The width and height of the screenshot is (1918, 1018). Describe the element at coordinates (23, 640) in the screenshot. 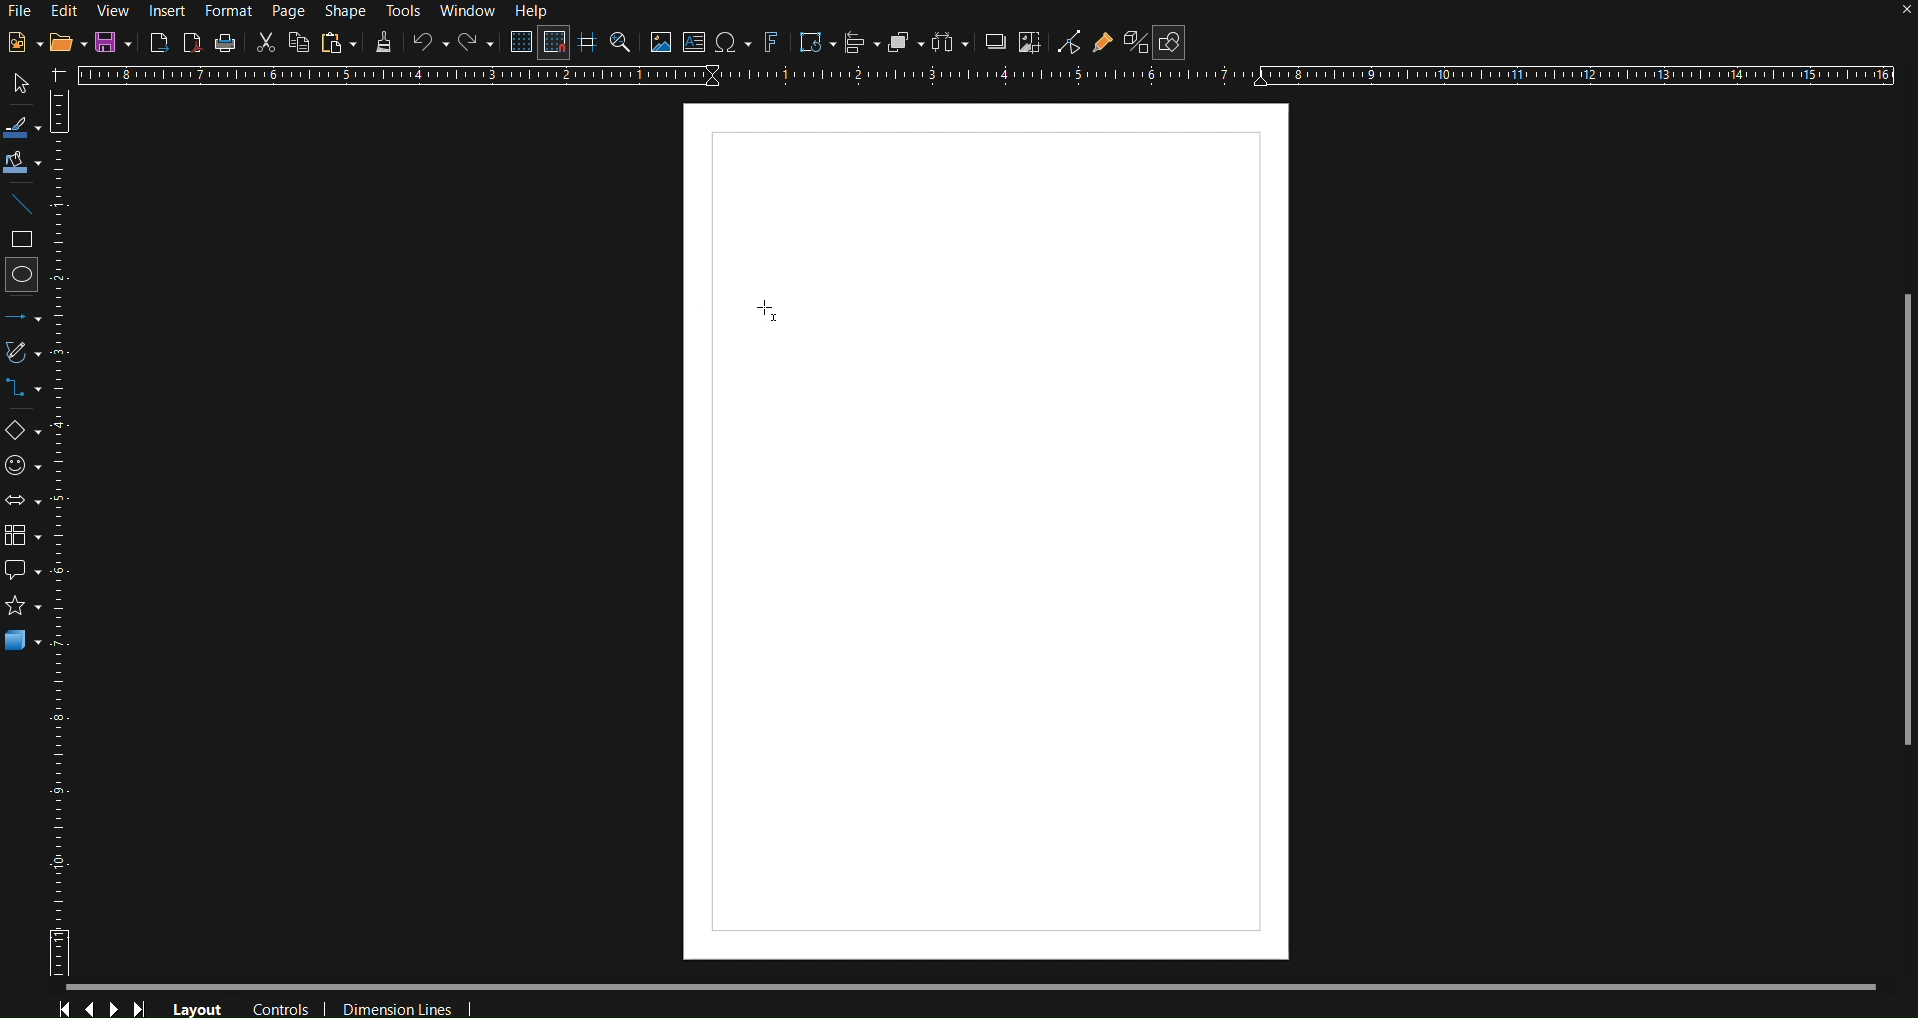

I see `3D Objects` at that location.